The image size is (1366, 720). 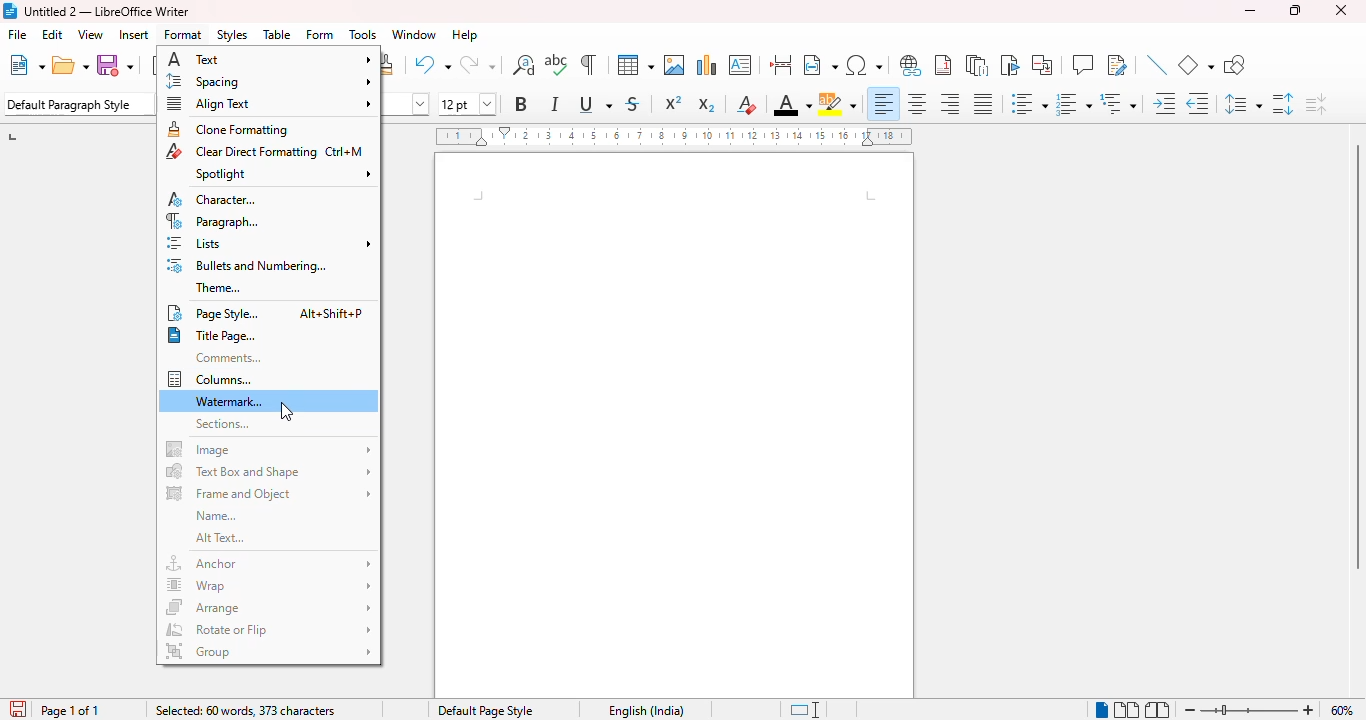 What do you see at coordinates (911, 65) in the screenshot?
I see `insert hyperlink` at bounding box center [911, 65].